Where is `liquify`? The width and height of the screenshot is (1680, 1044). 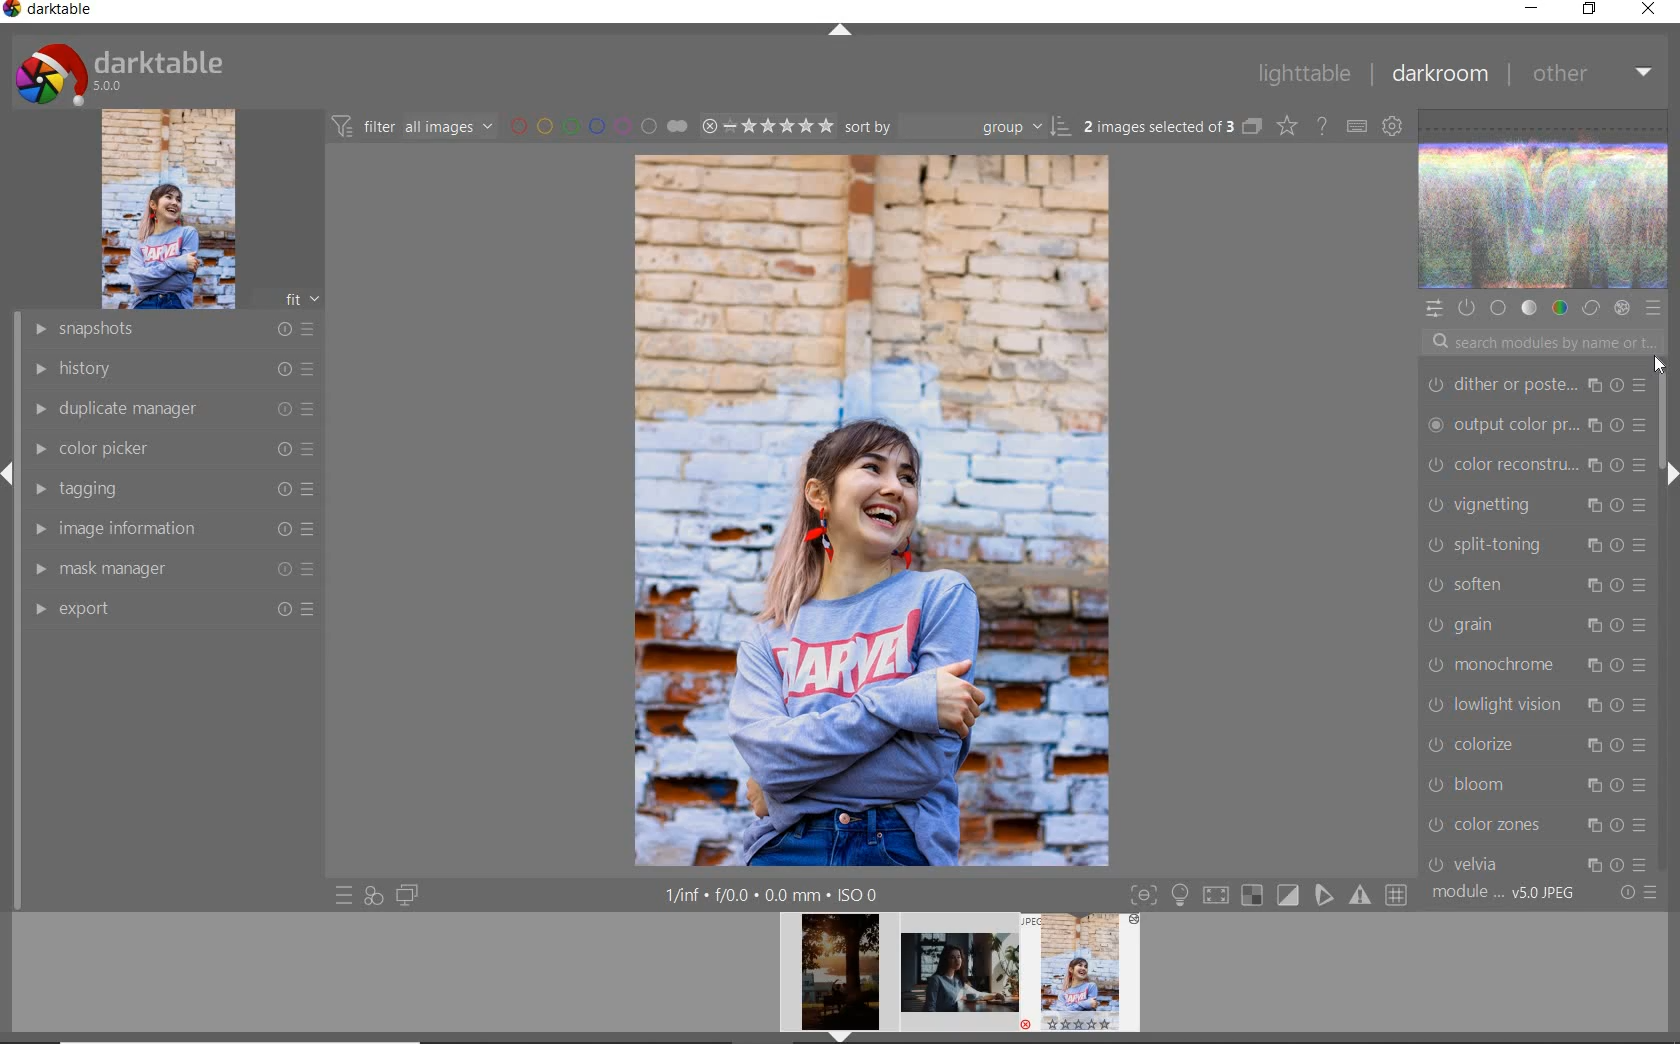 liquify is located at coordinates (1535, 581).